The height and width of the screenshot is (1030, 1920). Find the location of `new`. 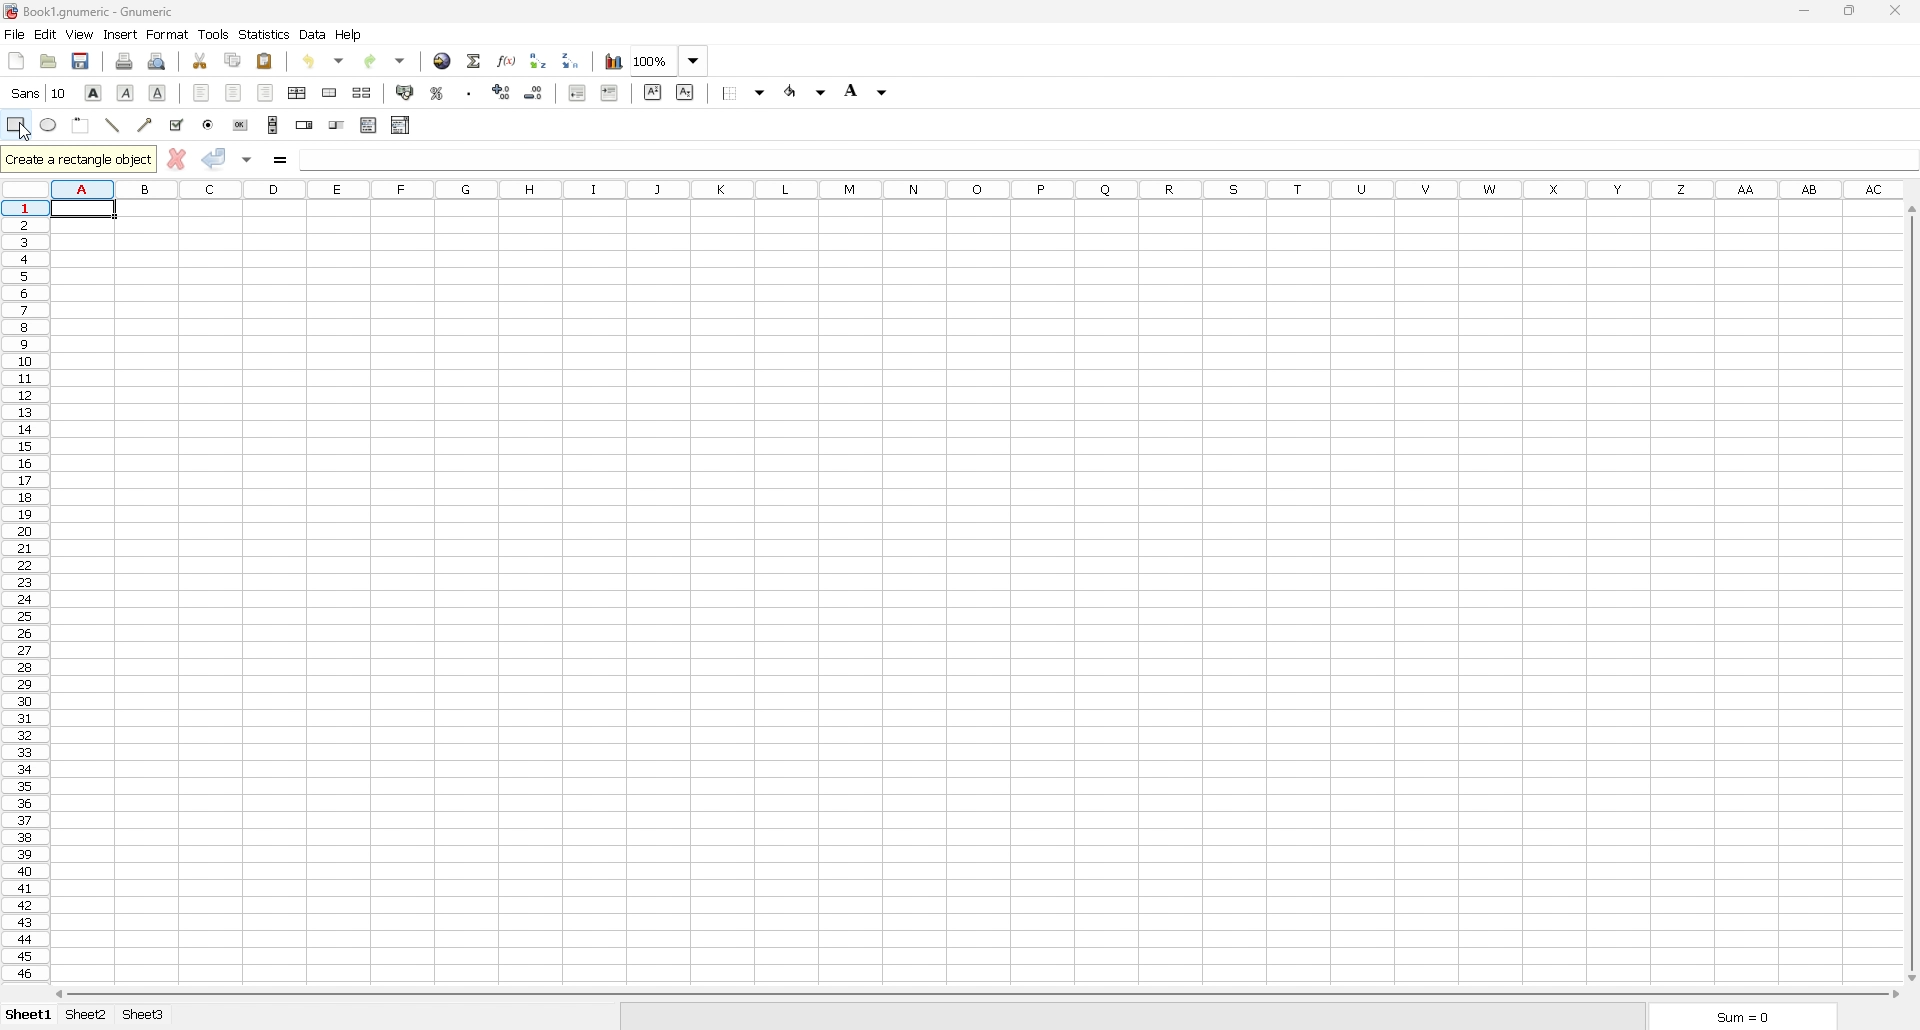

new is located at coordinates (16, 60).